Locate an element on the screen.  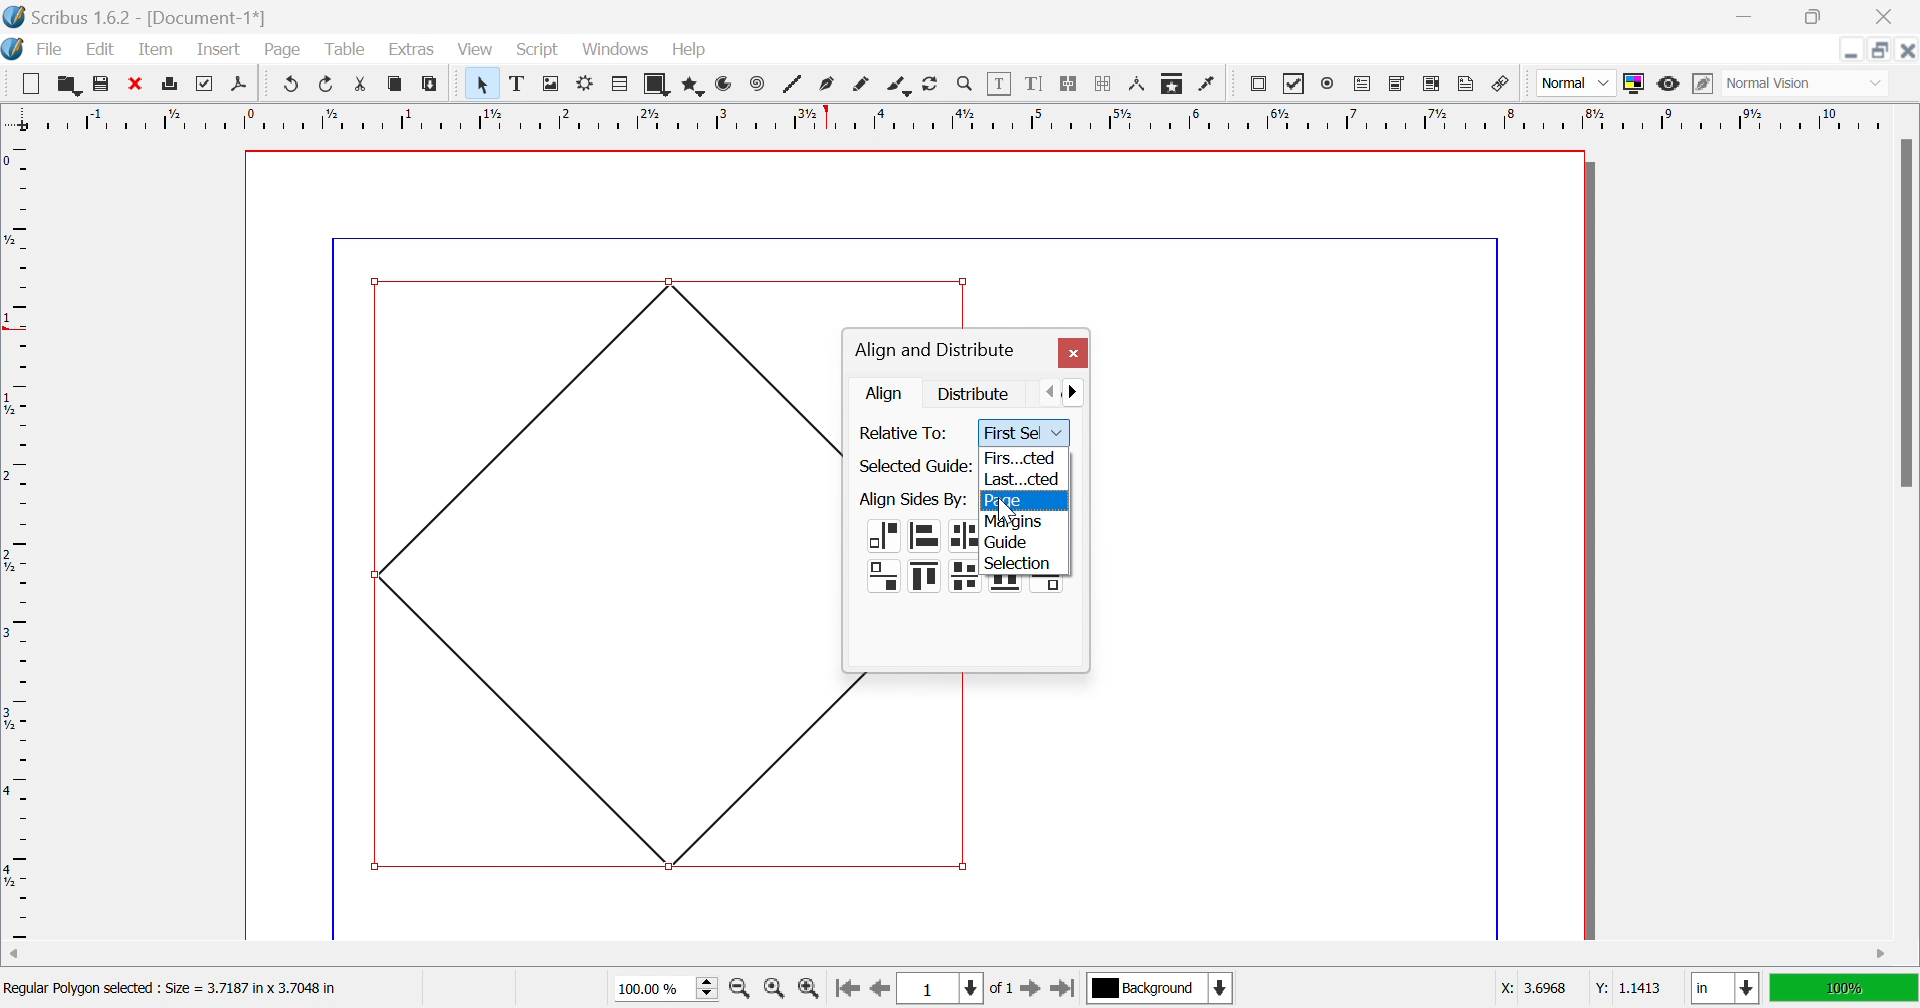
Zoom in or out is located at coordinates (965, 82).